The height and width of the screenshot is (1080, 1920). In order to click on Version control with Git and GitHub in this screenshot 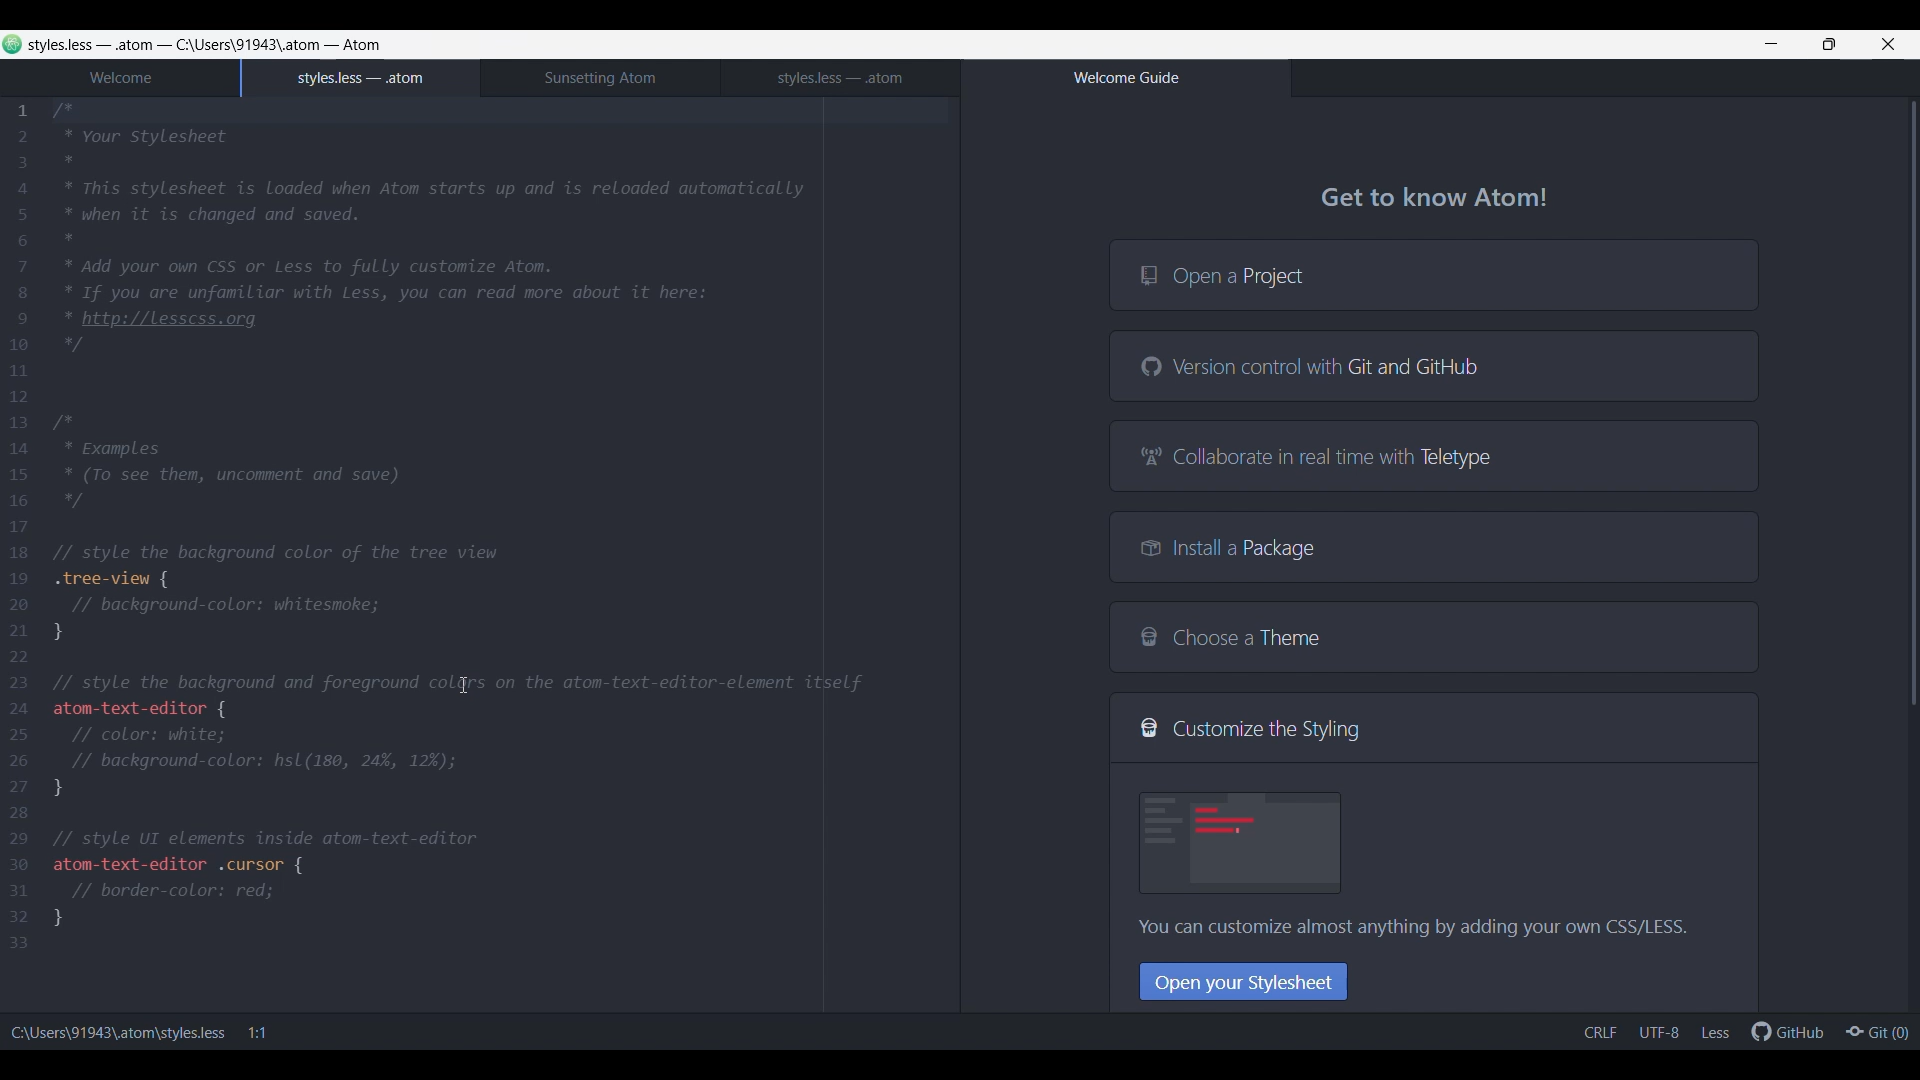, I will do `click(1433, 365)`.